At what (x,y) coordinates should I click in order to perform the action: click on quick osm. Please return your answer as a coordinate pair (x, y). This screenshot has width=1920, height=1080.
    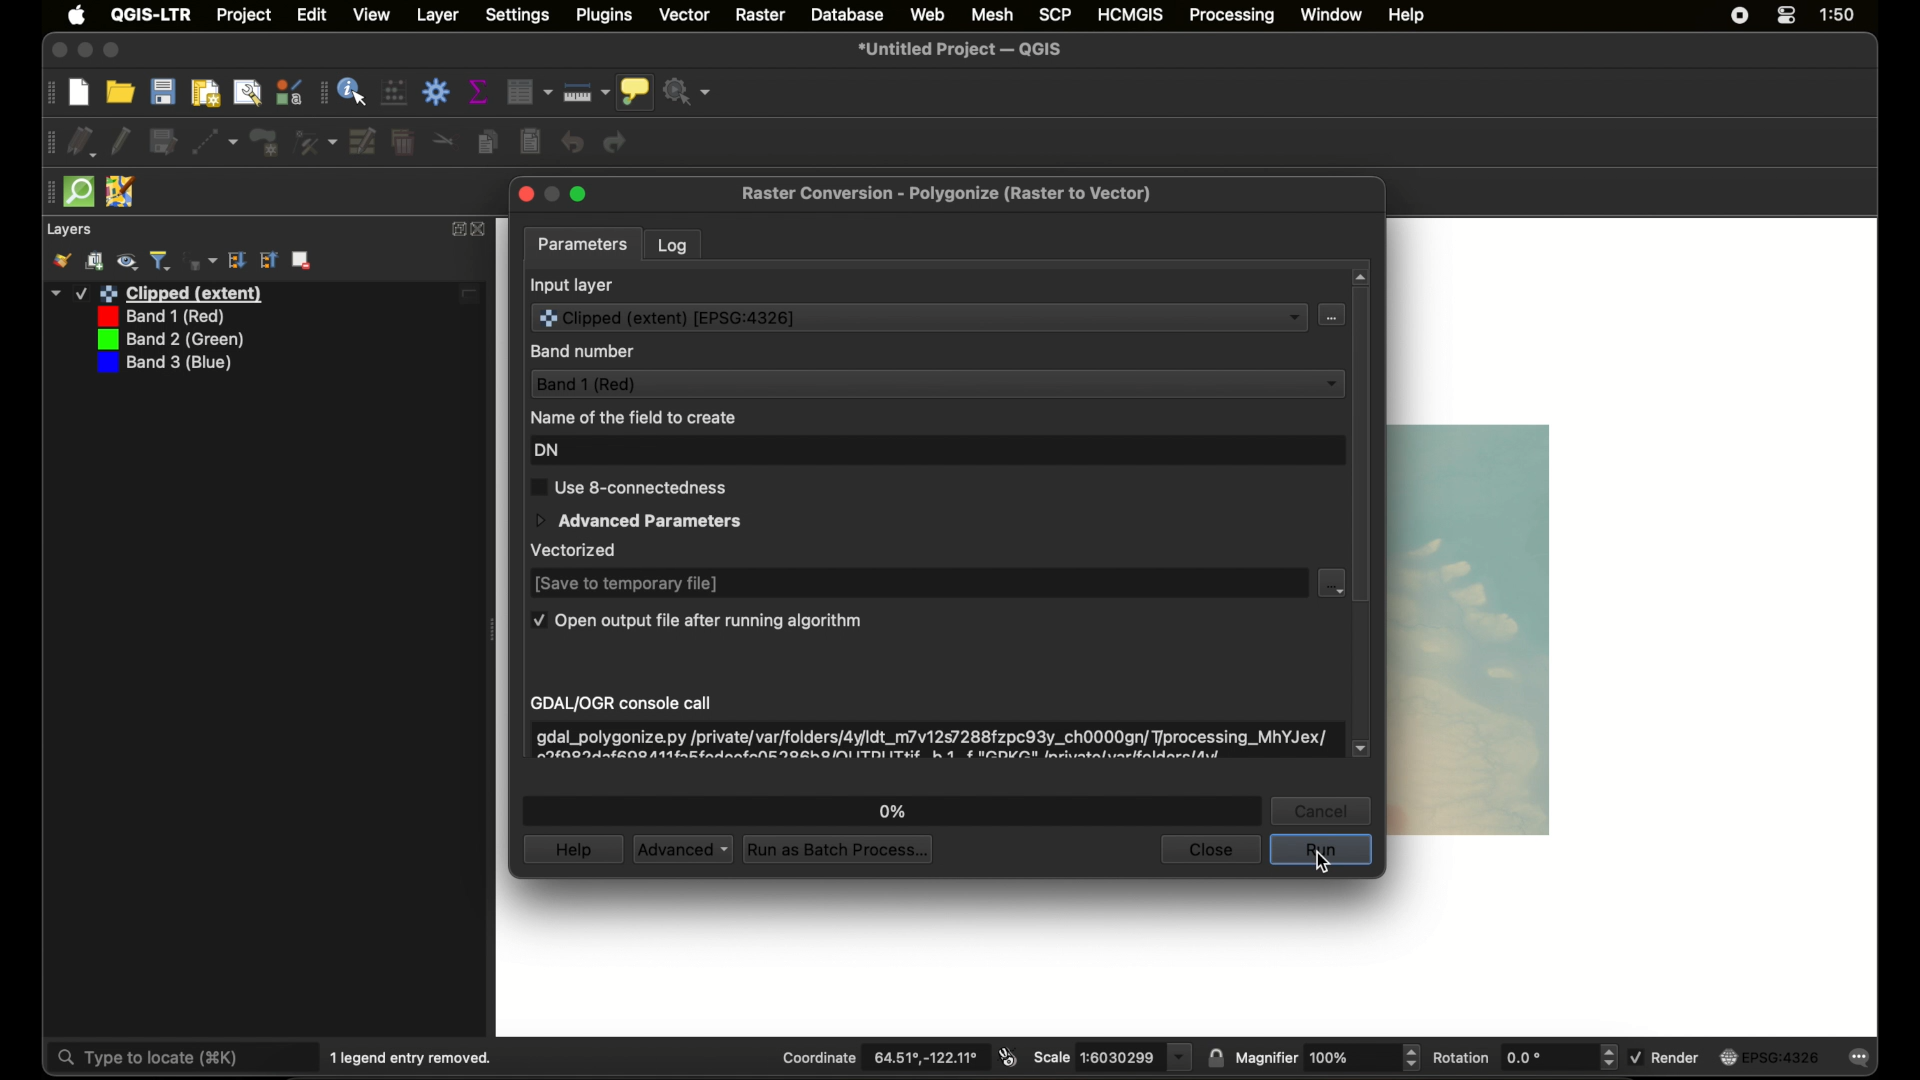
    Looking at the image, I should click on (79, 191).